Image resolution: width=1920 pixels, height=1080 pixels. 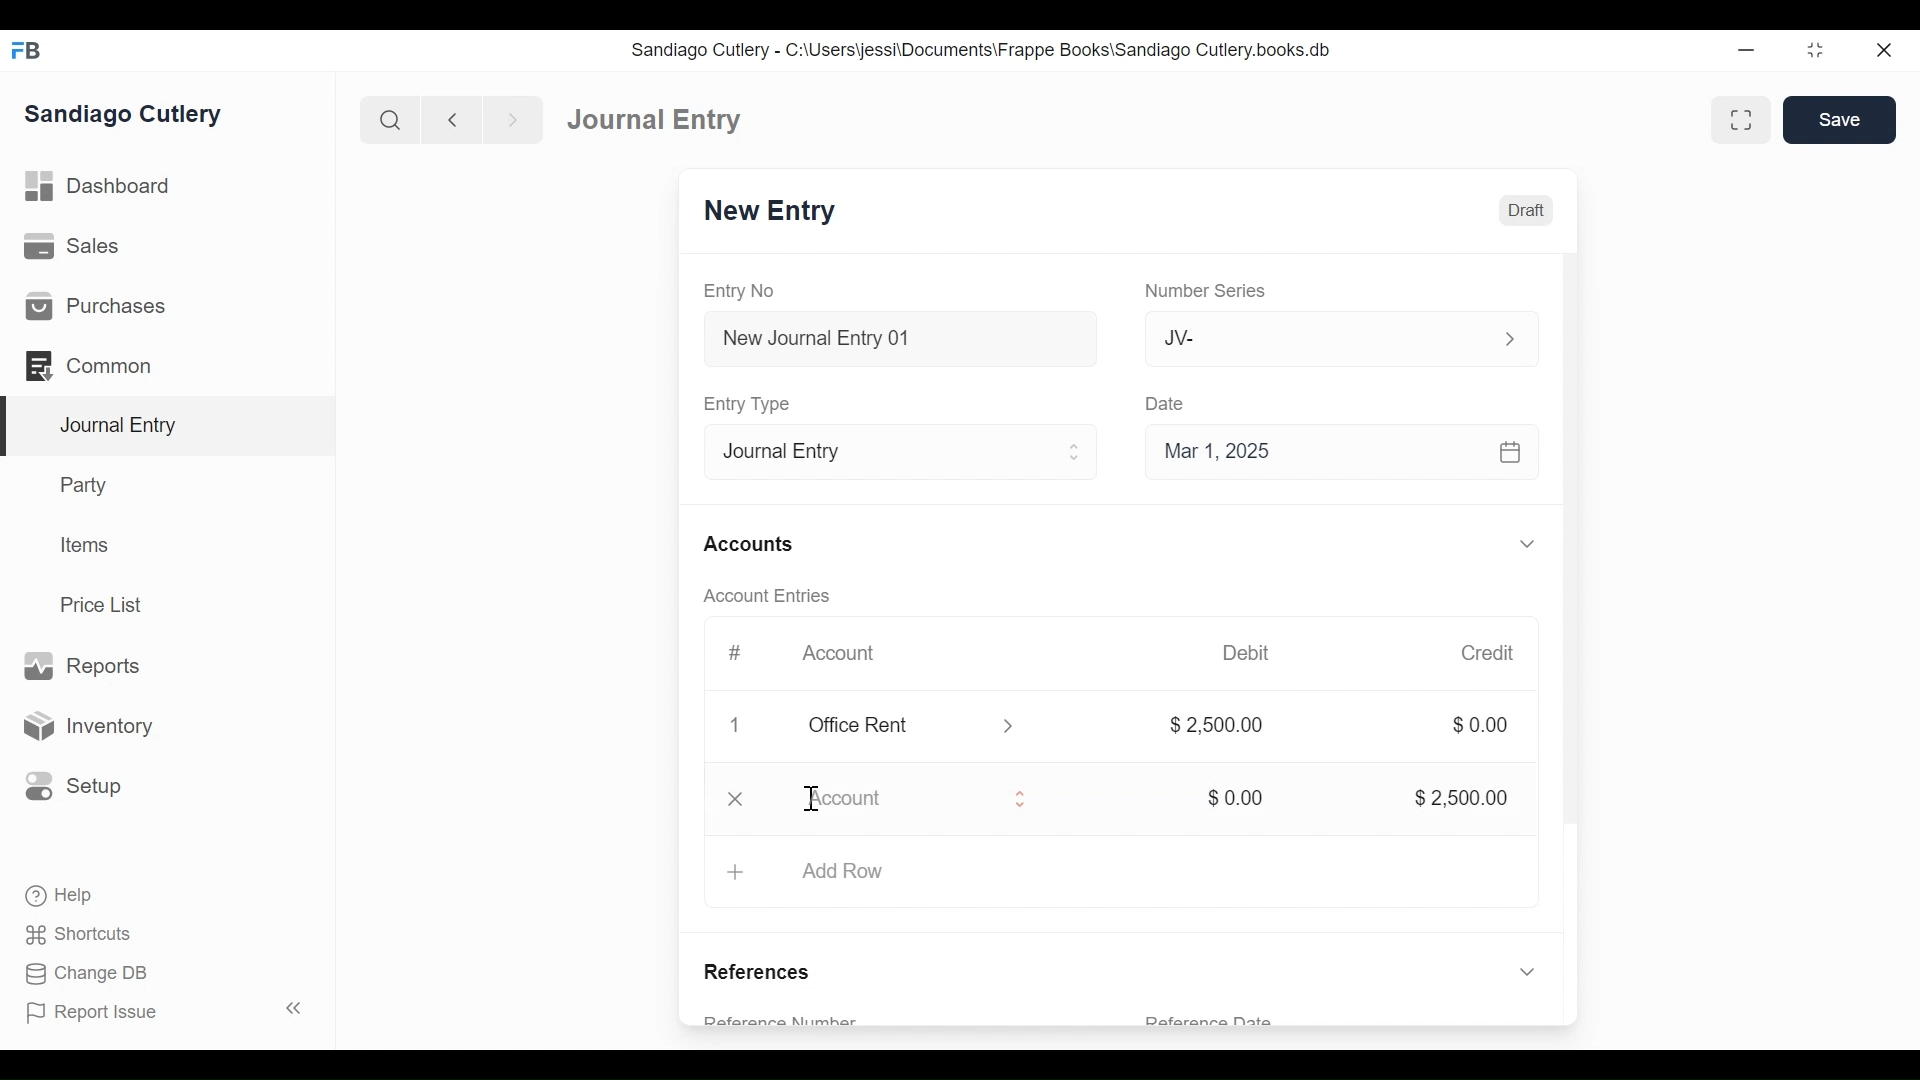 I want to click on Entry Type, so click(x=746, y=403).